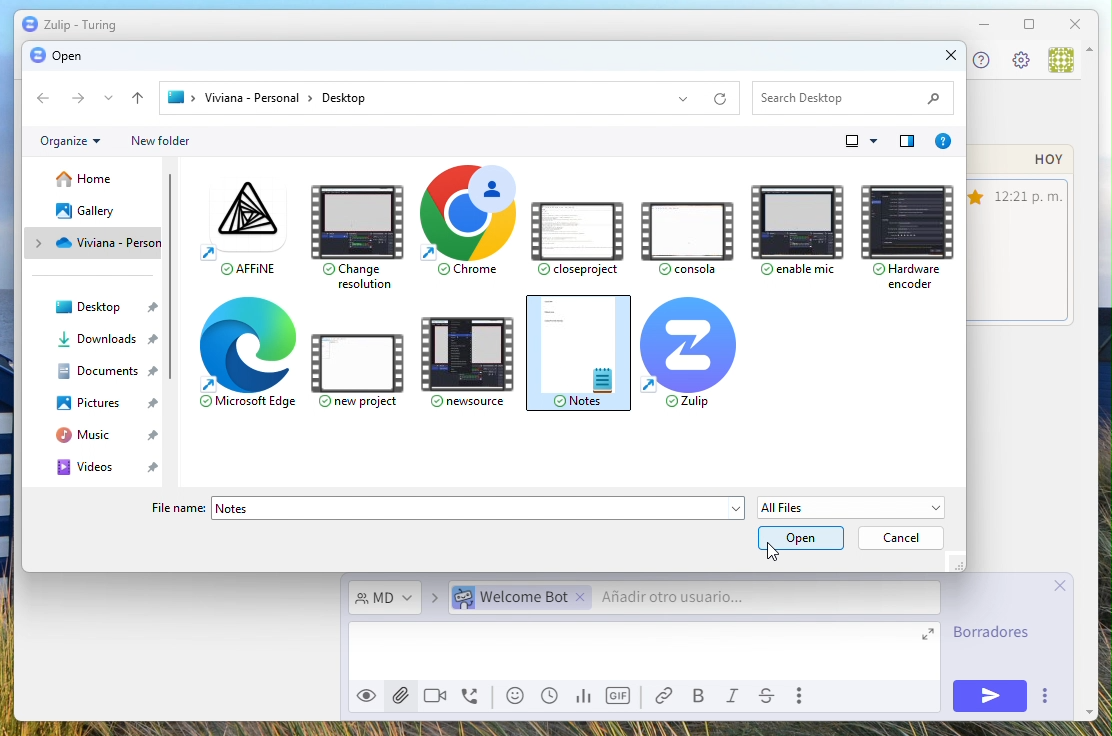  Describe the element at coordinates (669, 696) in the screenshot. I see `links` at that location.